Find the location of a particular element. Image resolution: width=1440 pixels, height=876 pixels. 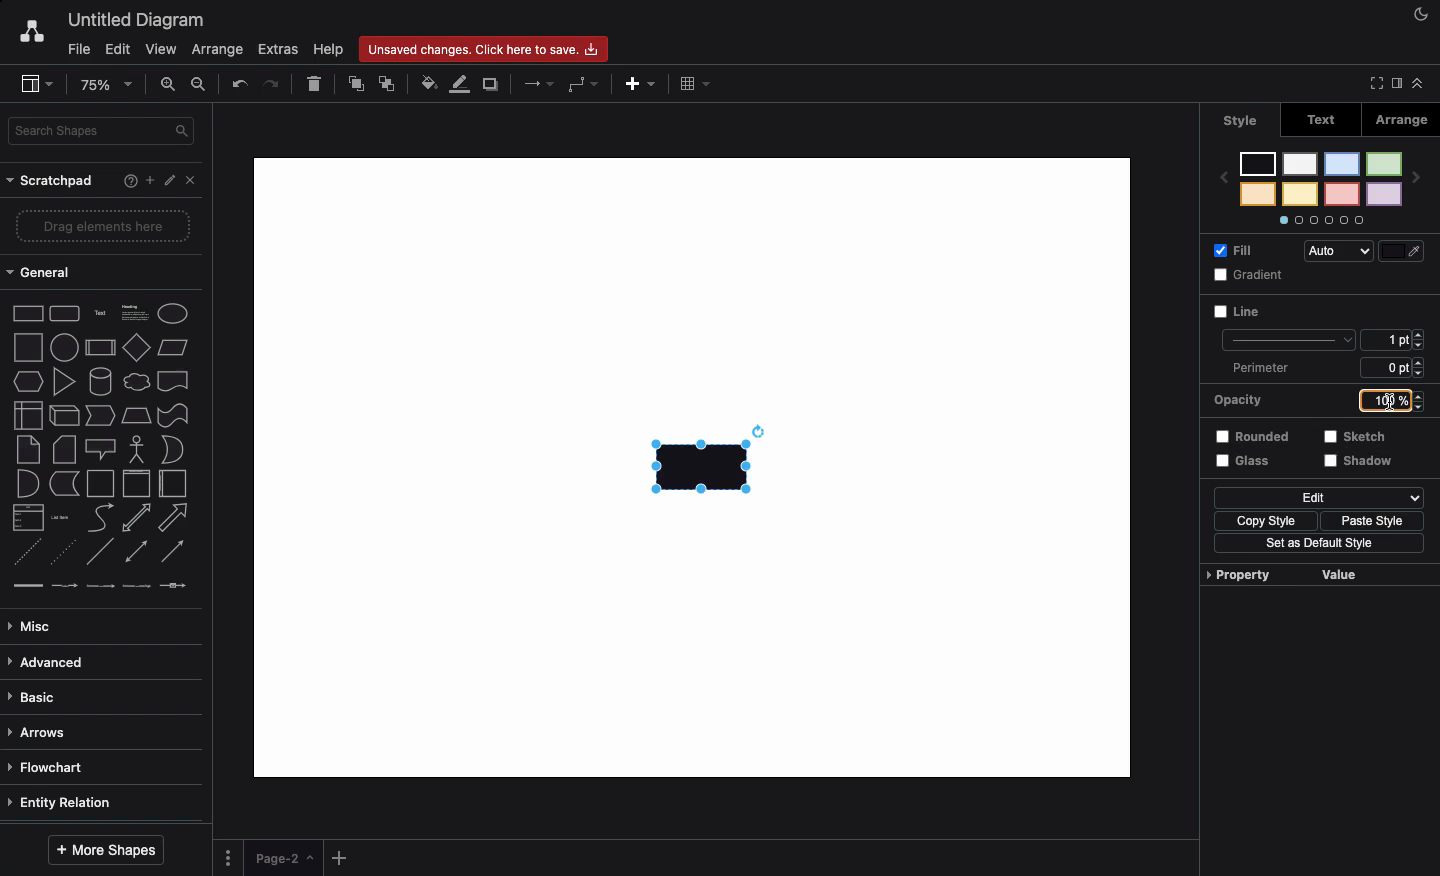

cube is located at coordinates (61, 414).